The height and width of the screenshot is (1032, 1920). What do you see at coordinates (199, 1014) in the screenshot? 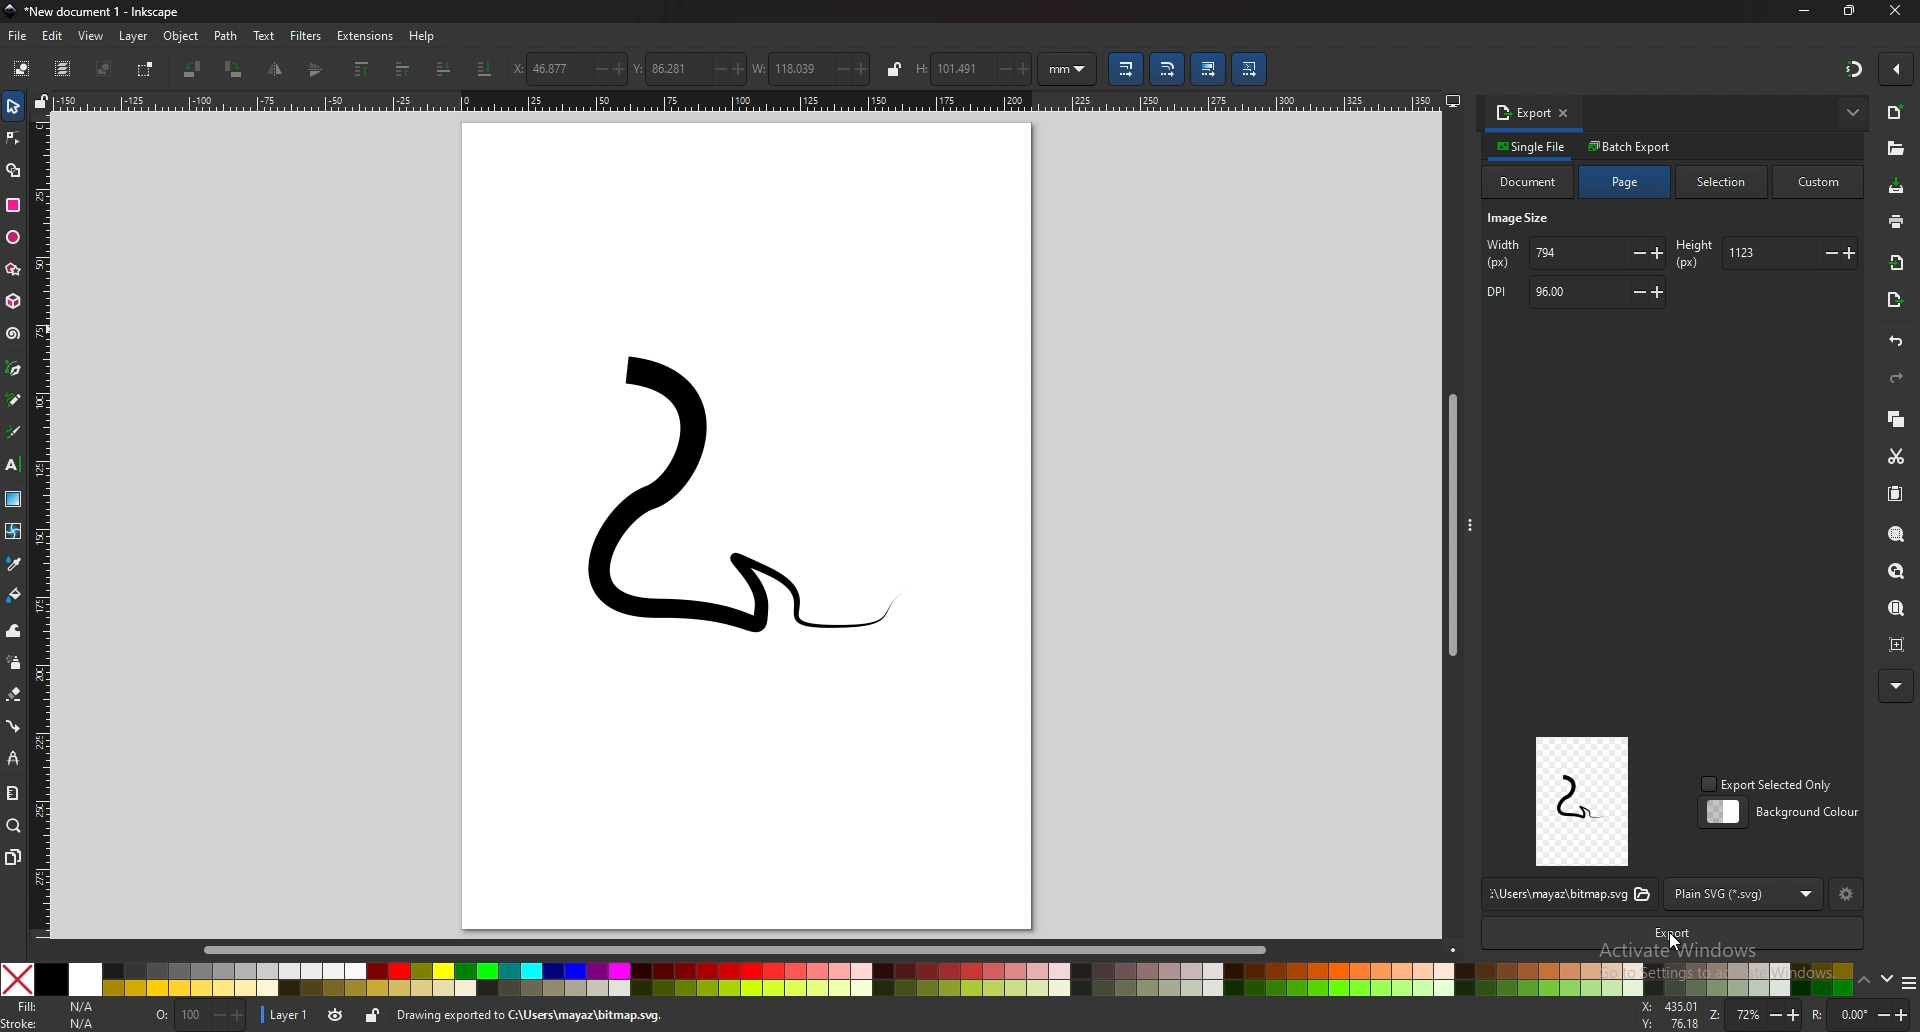
I see `opacity` at bounding box center [199, 1014].